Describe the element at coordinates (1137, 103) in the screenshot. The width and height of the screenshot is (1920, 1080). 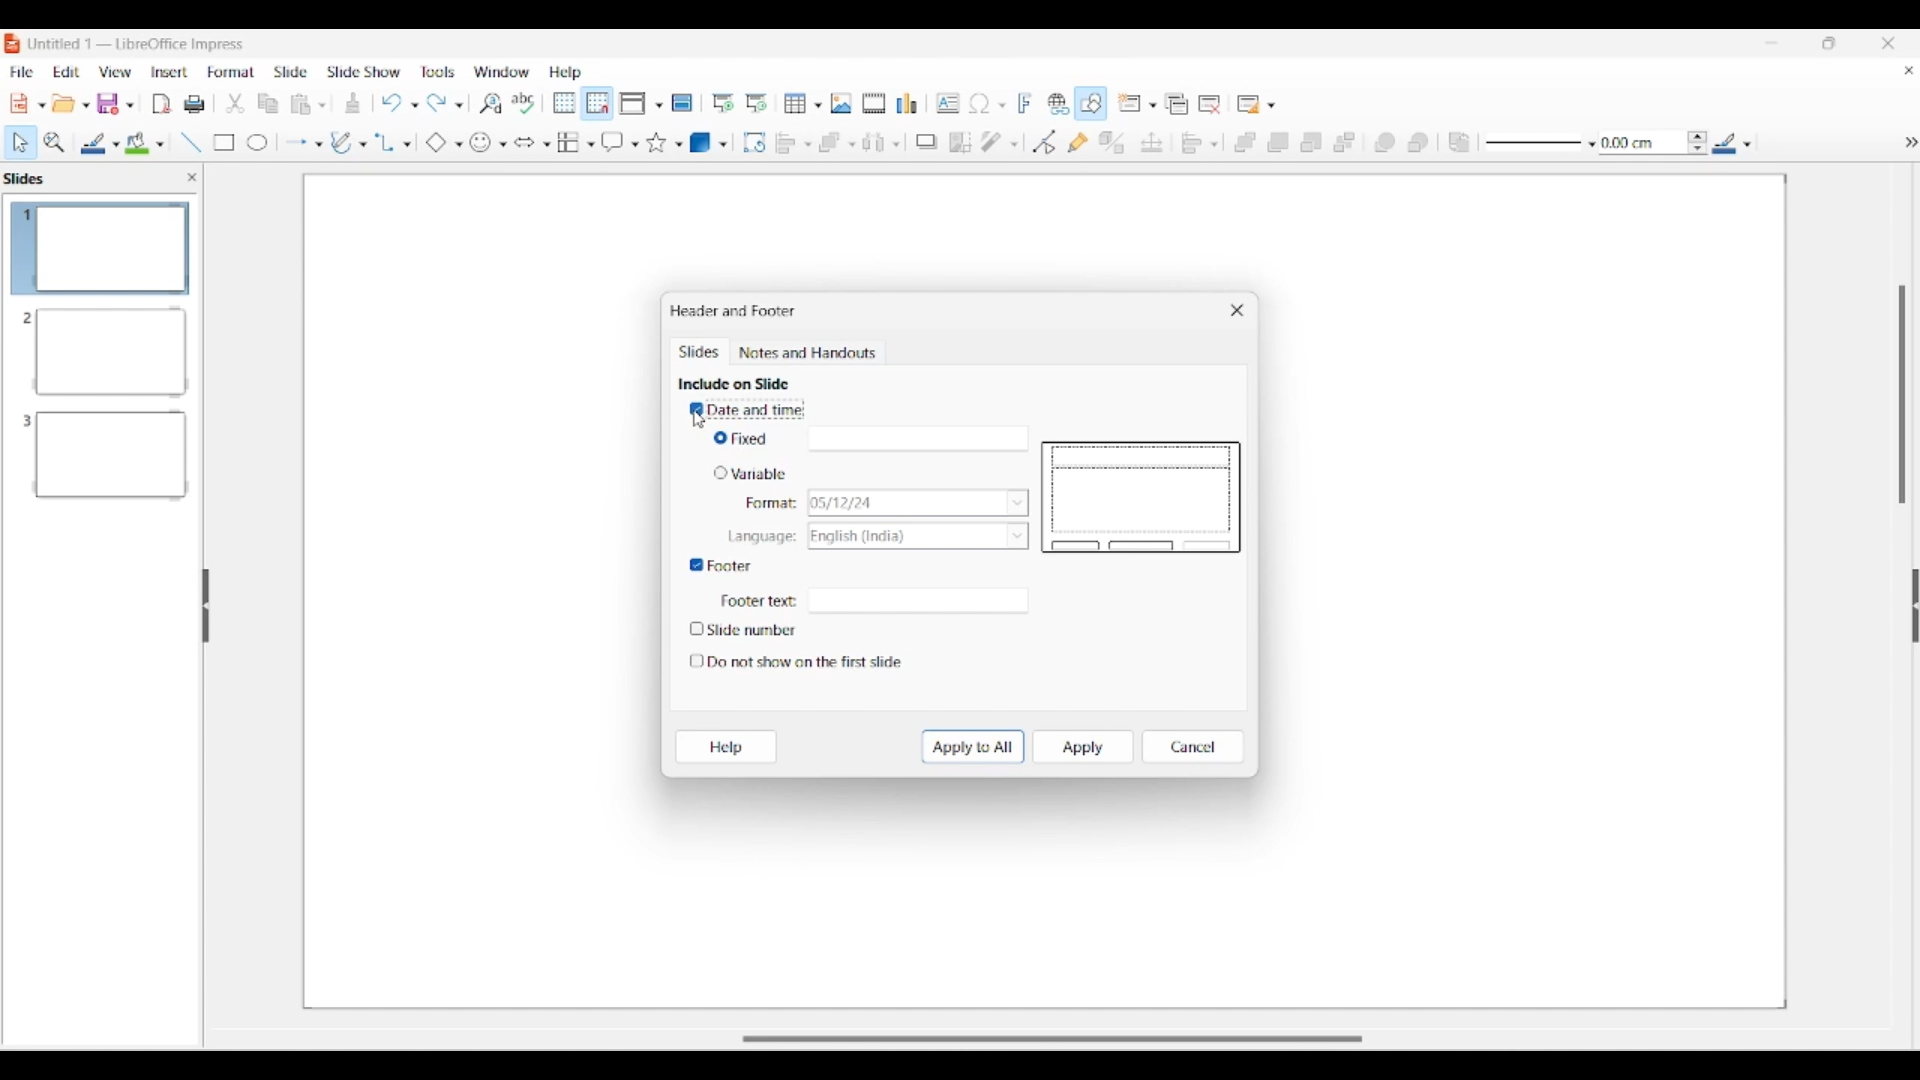
I see `New slide options` at that location.